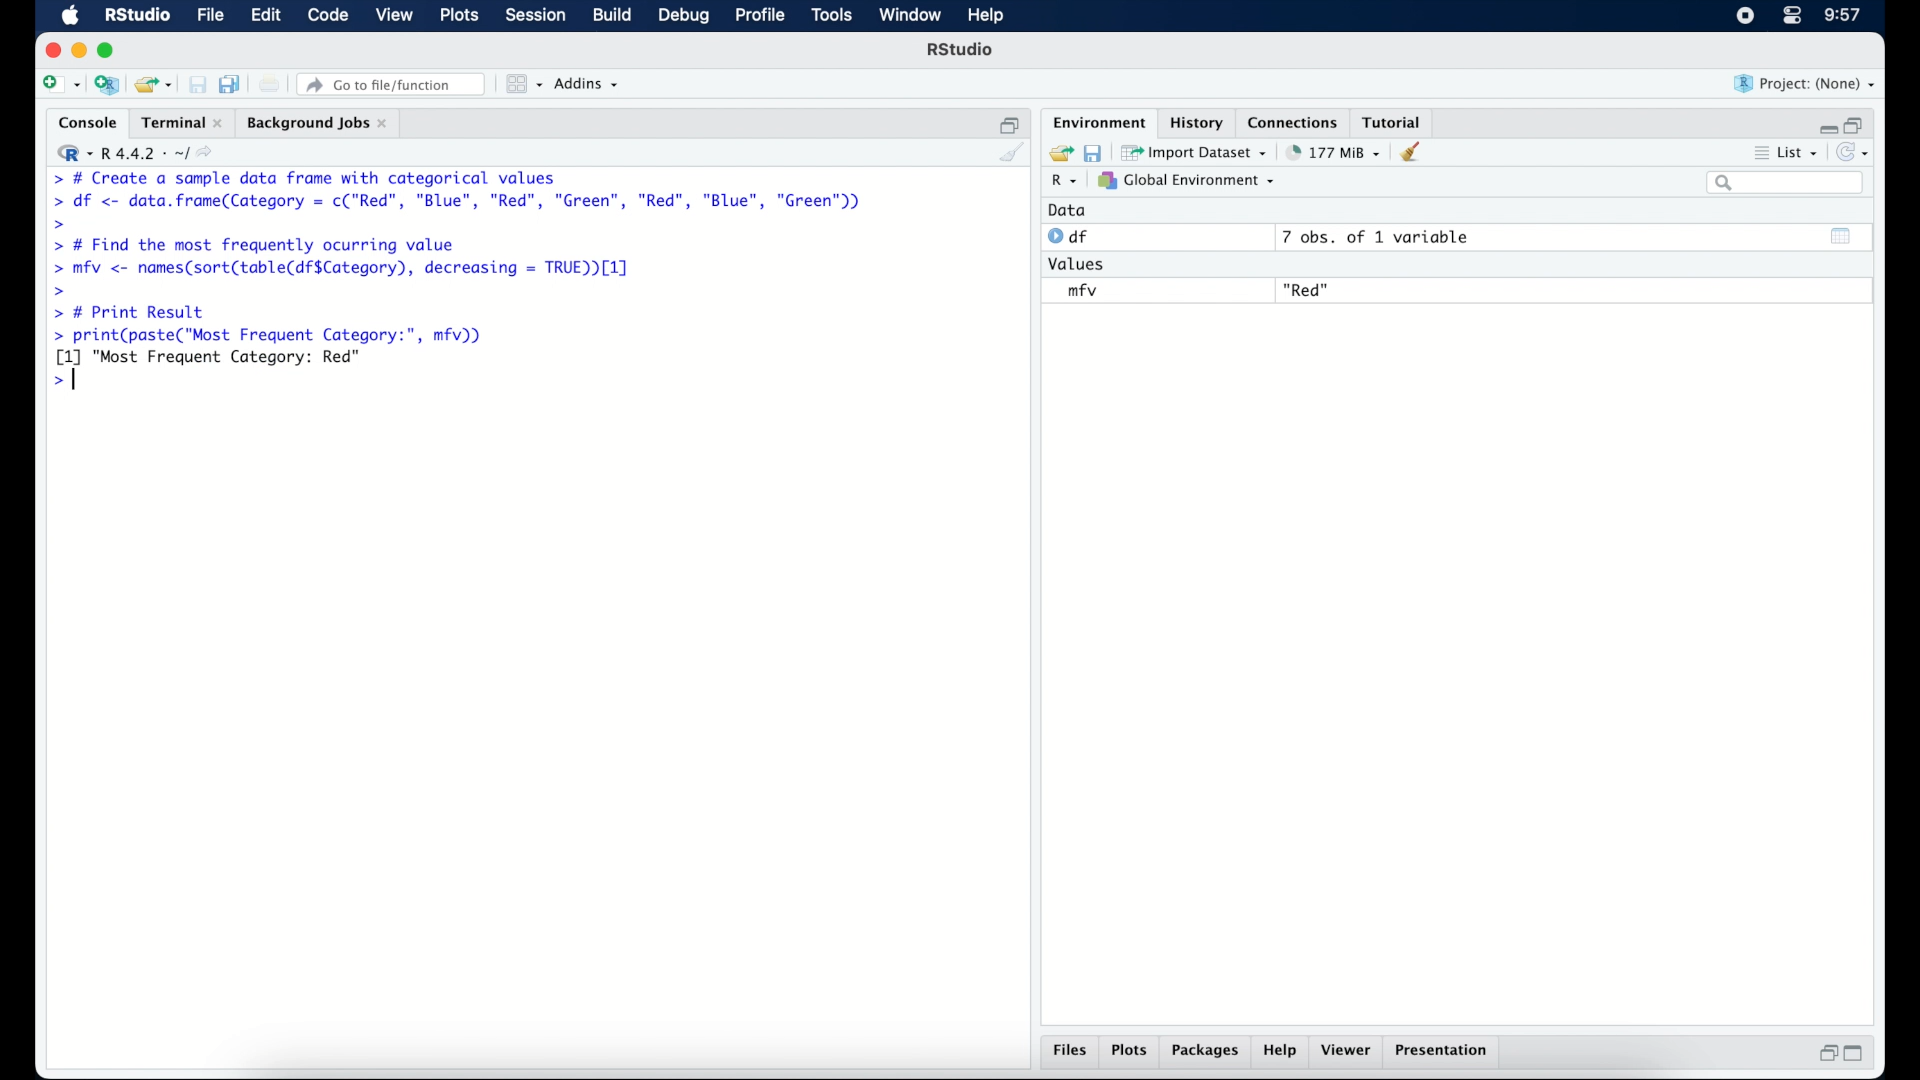  What do you see at coordinates (131, 310) in the screenshot?
I see `> # Print Result` at bounding box center [131, 310].